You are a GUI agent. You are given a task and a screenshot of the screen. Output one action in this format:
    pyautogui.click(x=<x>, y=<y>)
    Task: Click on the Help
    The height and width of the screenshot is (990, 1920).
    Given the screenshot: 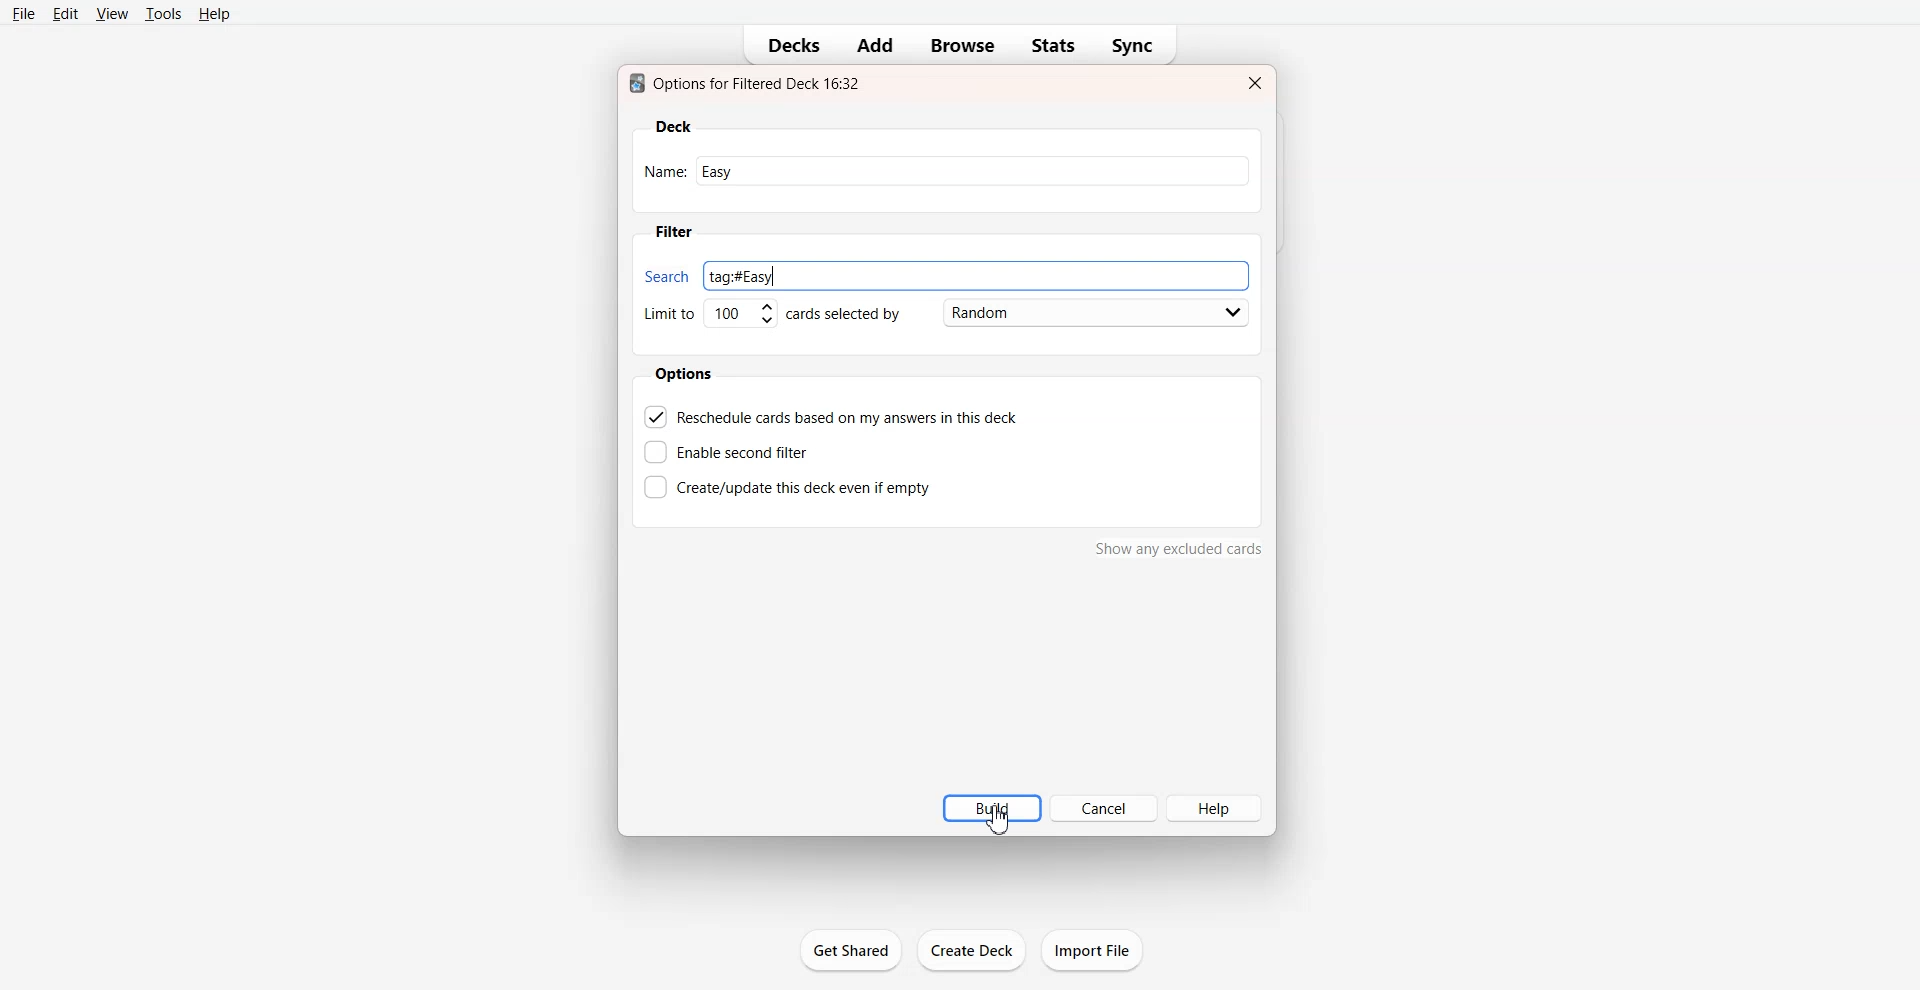 What is the action you would take?
    pyautogui.click(x=1215, y=807)
    